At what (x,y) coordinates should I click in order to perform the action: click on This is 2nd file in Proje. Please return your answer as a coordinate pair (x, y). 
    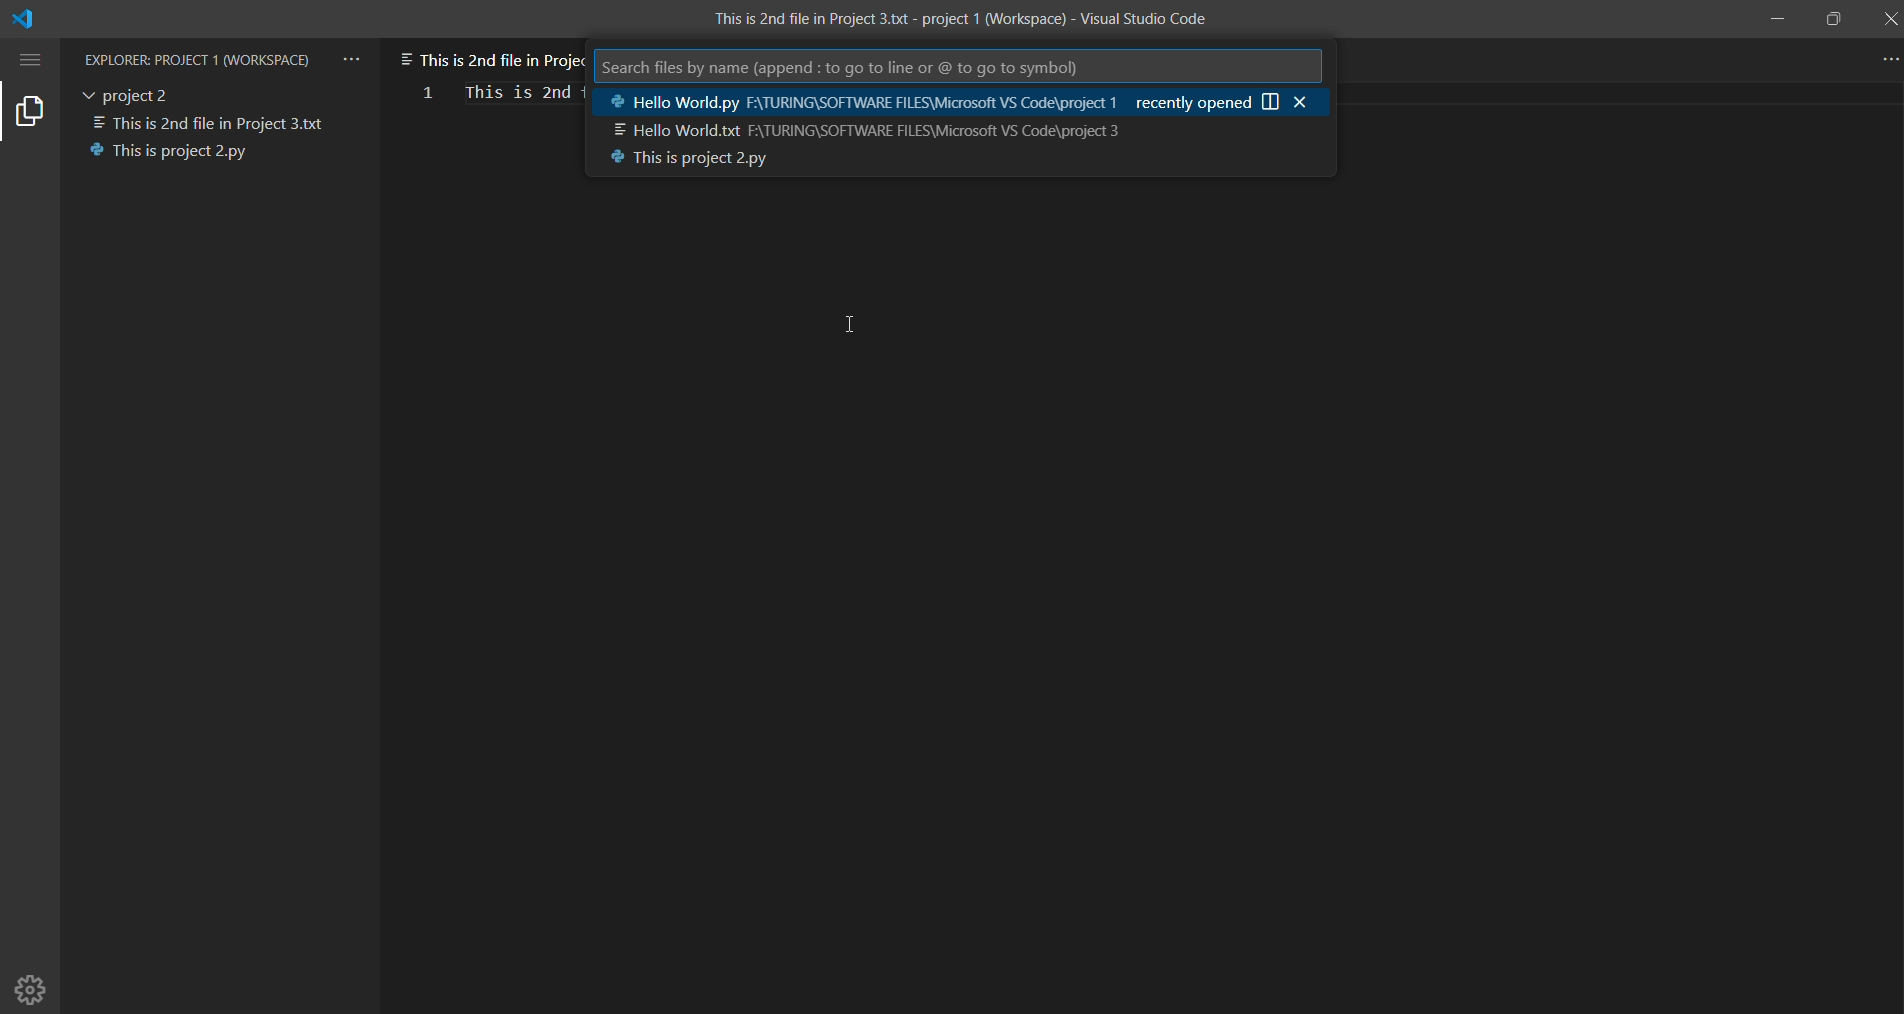
    Looking at the image, I should click on (488, 52).